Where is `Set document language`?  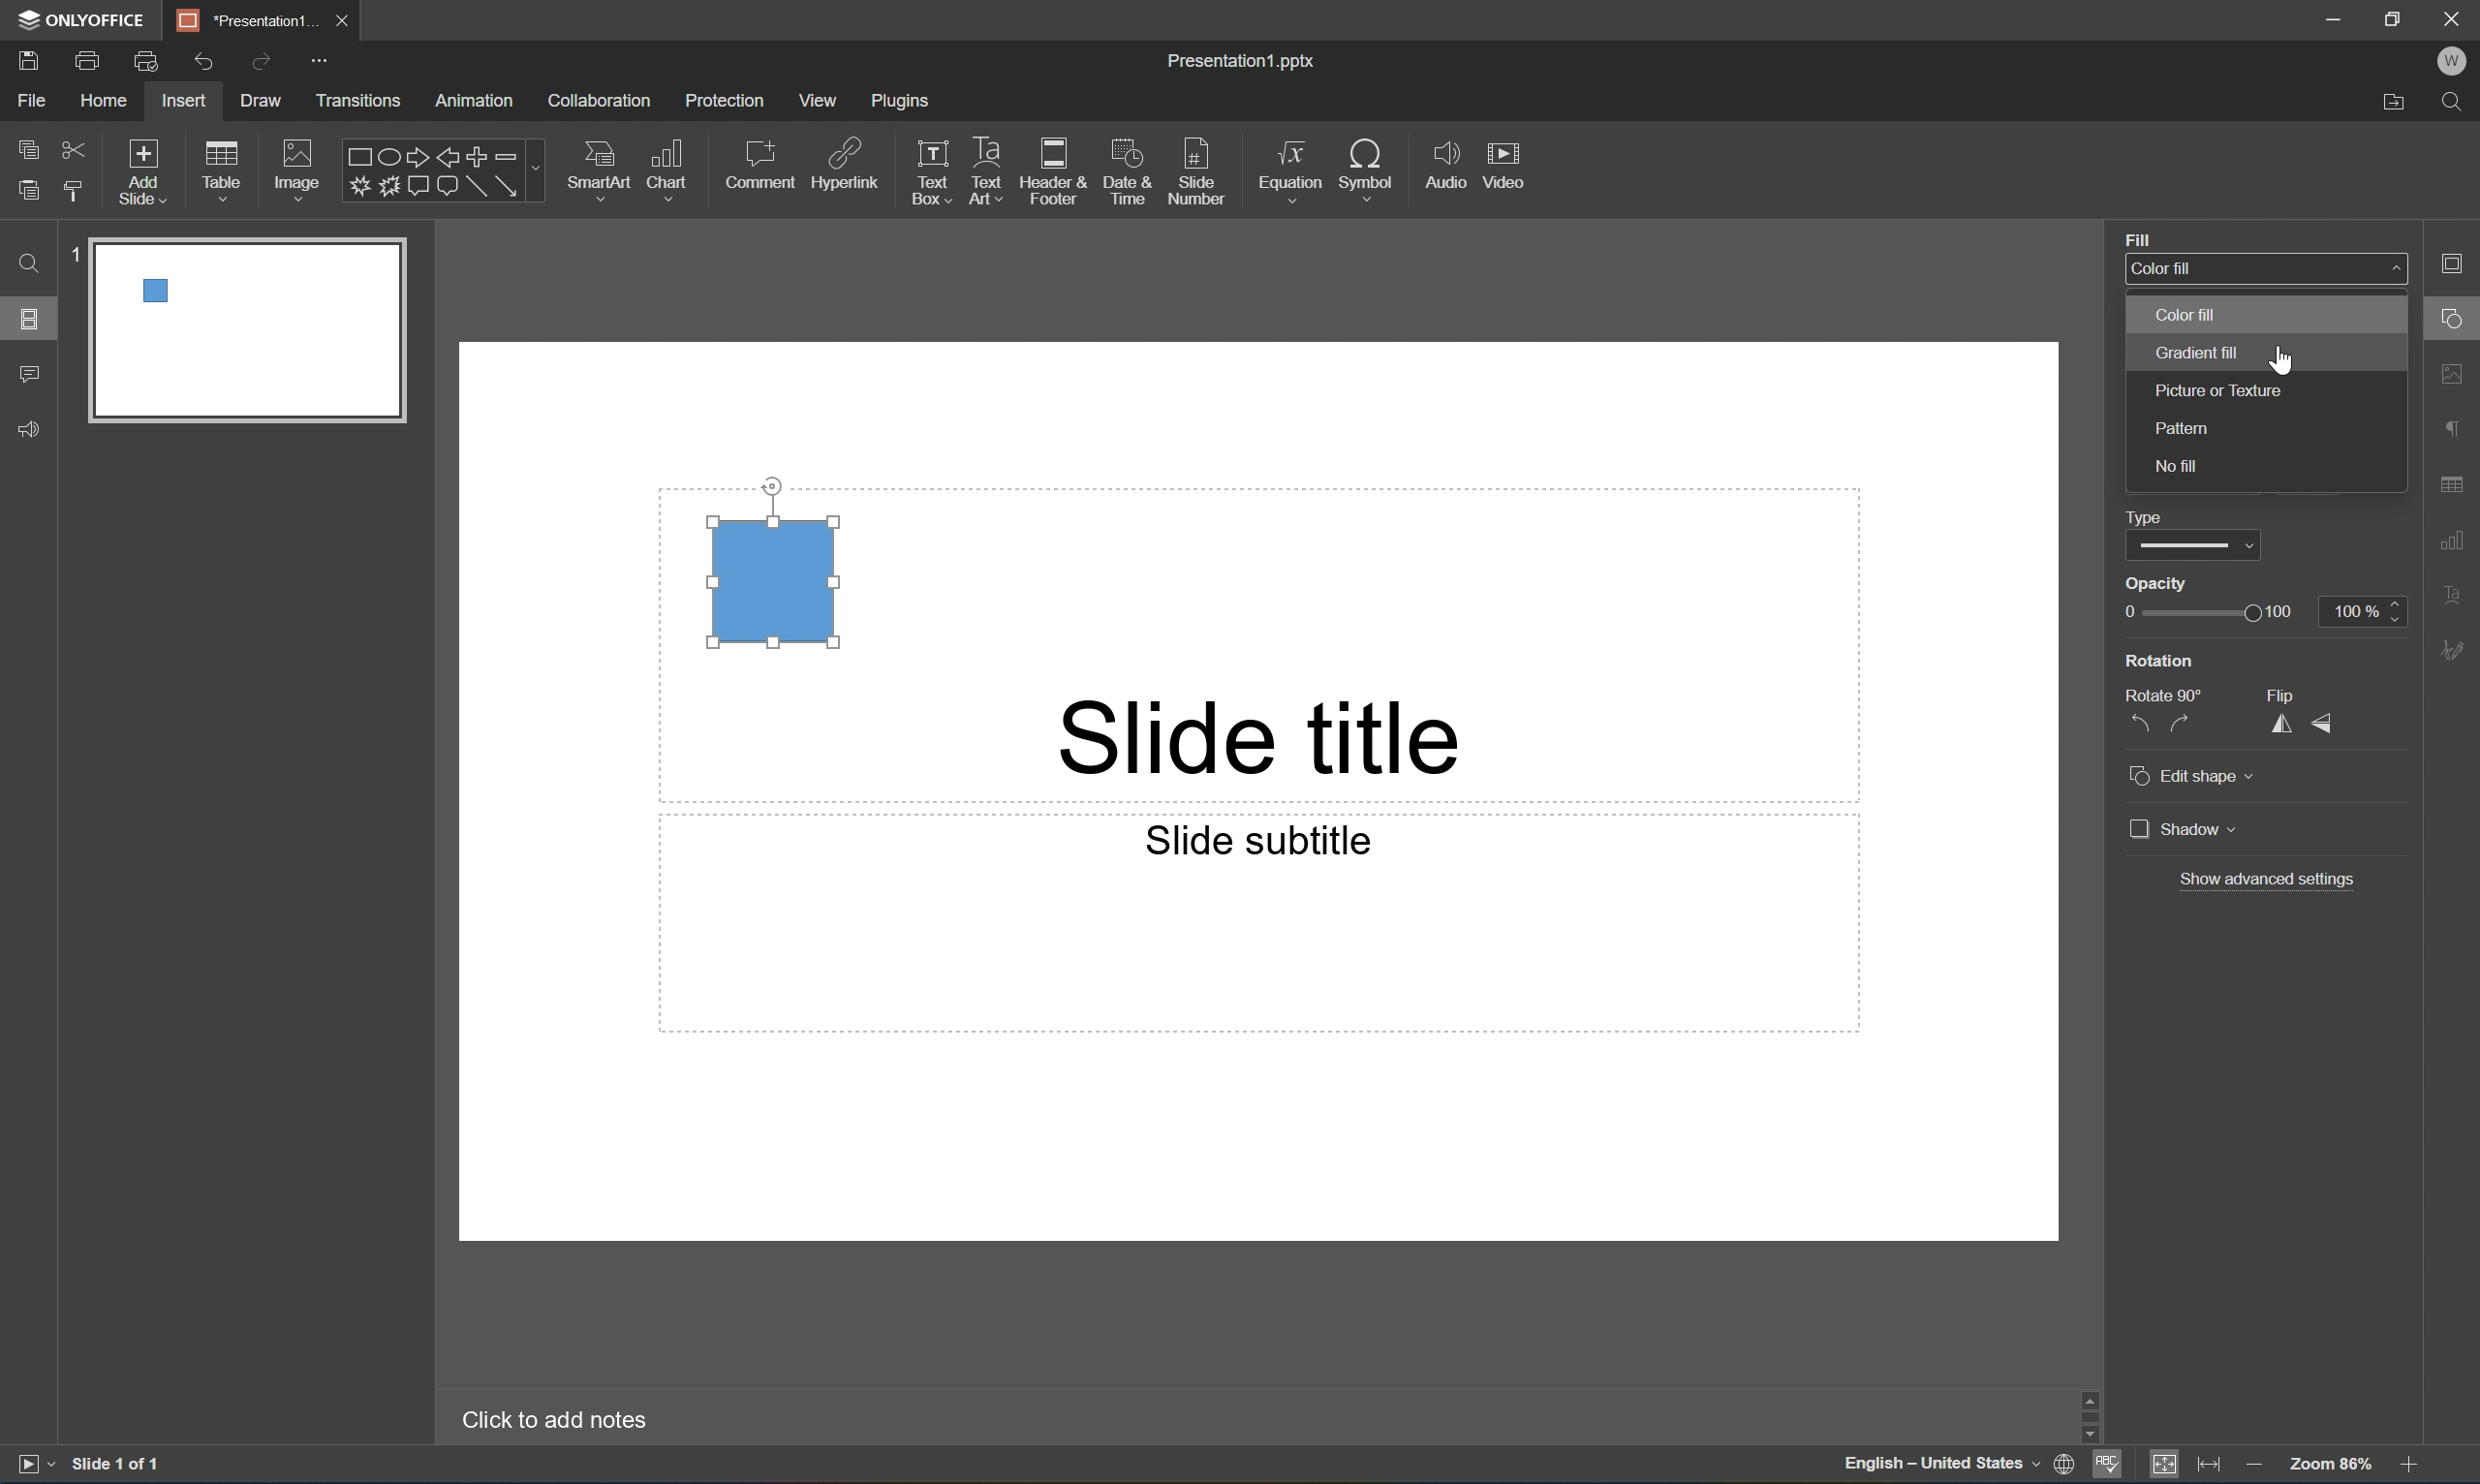 Set document language is located at coordinates (2065, 1467).